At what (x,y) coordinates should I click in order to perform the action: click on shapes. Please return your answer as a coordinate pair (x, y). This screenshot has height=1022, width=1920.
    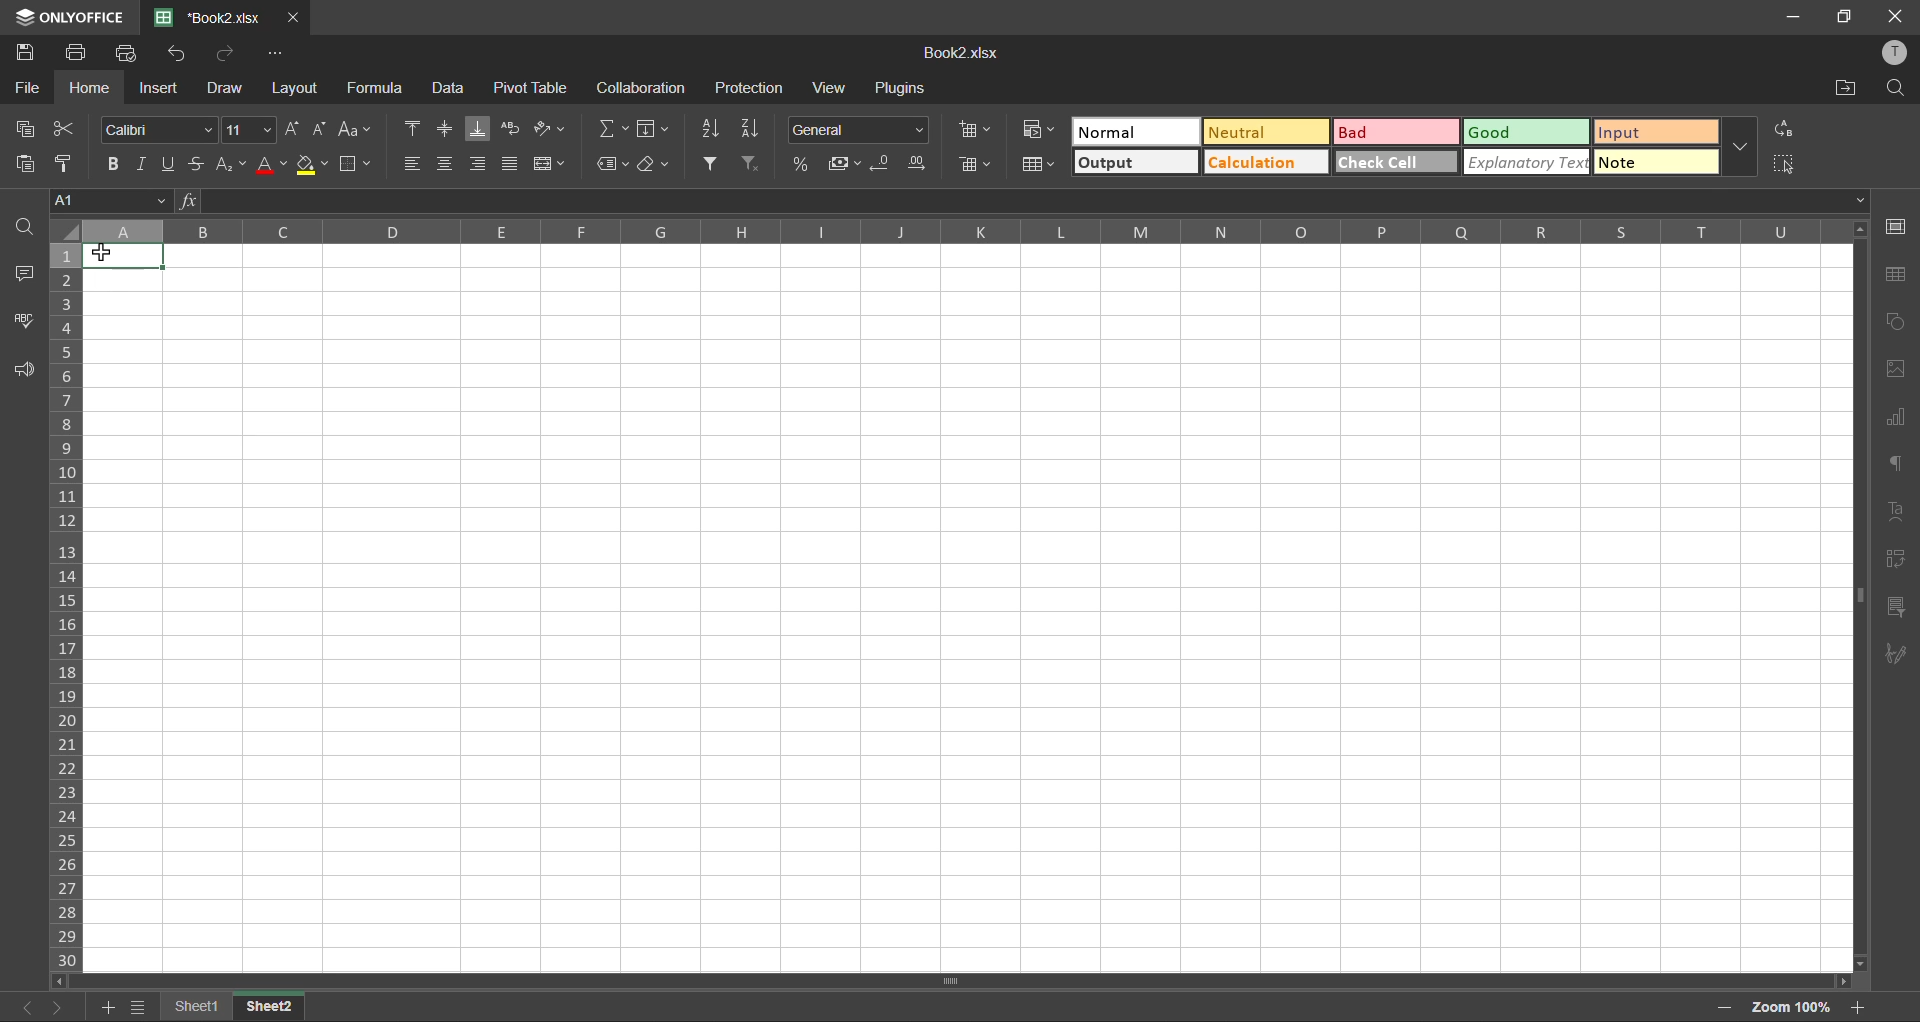
    Looking at the image, I should click on (1897, 322).